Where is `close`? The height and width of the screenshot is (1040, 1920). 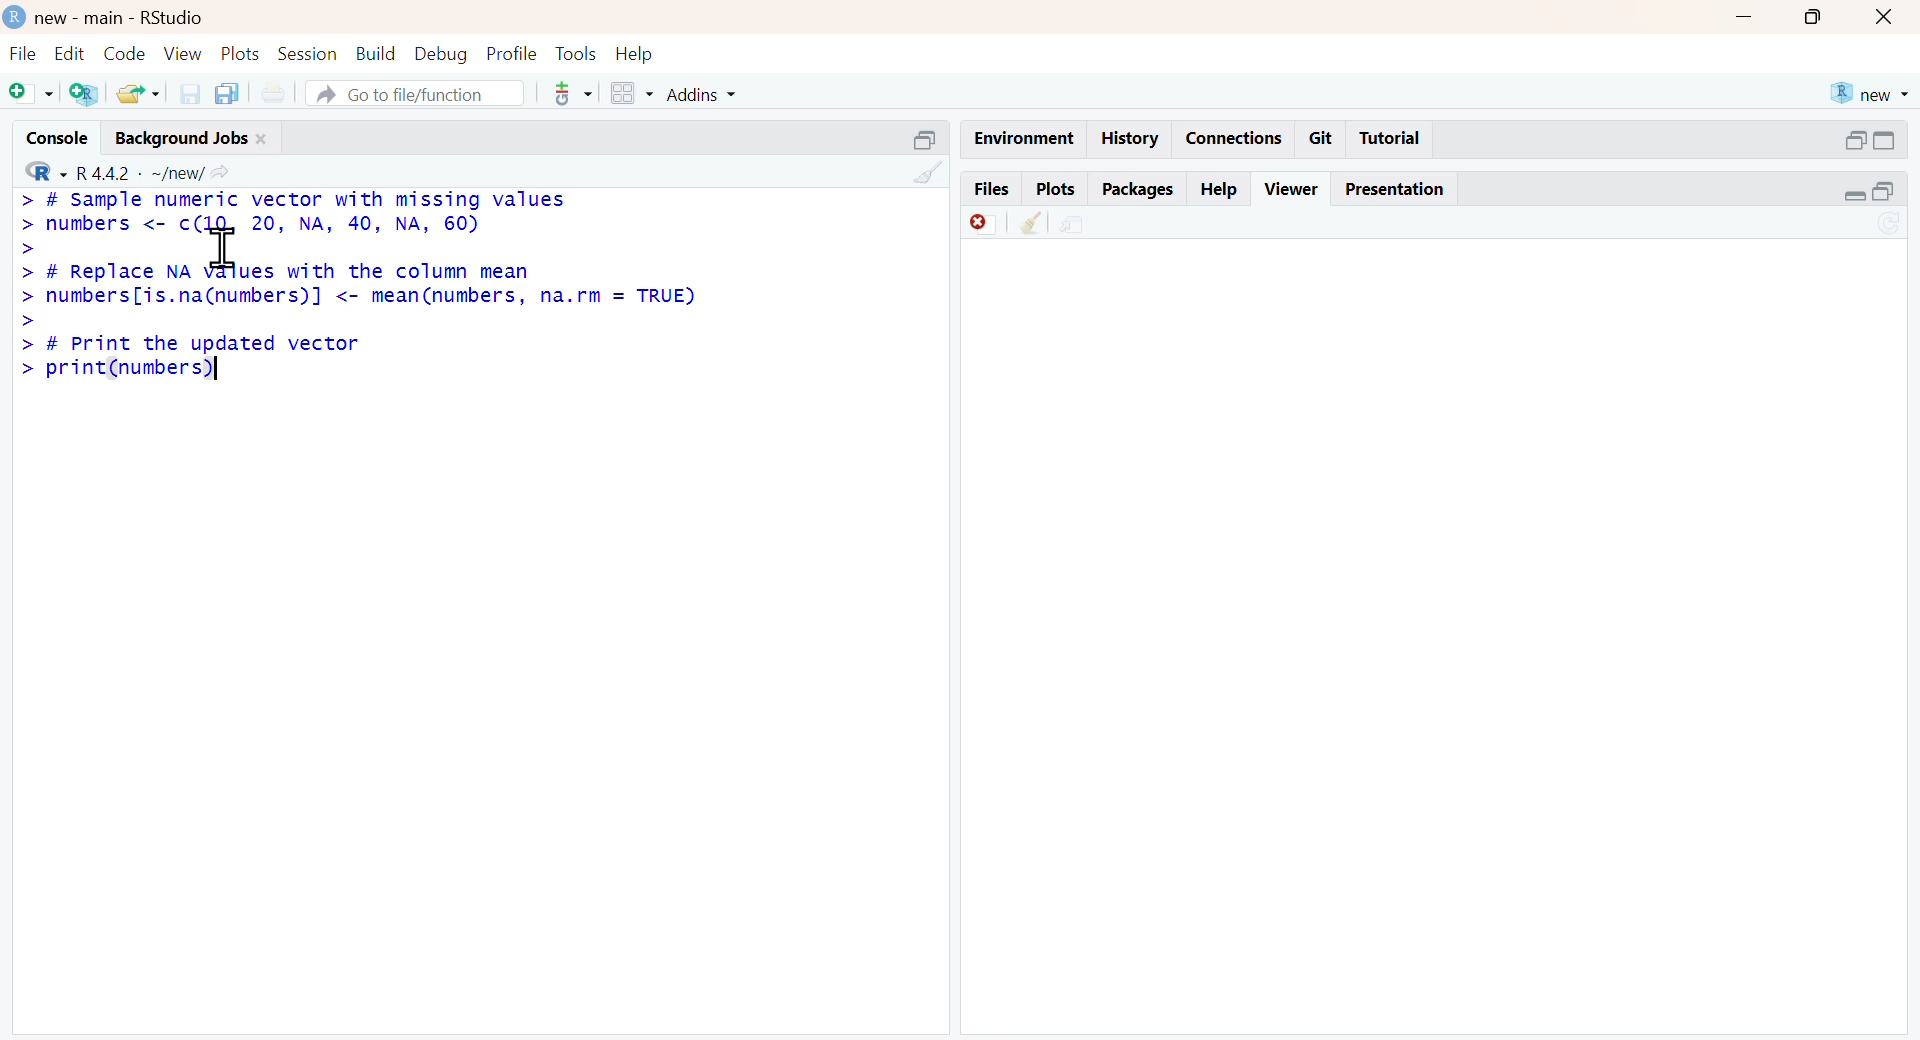
close is located at coordinates (1886, 18).